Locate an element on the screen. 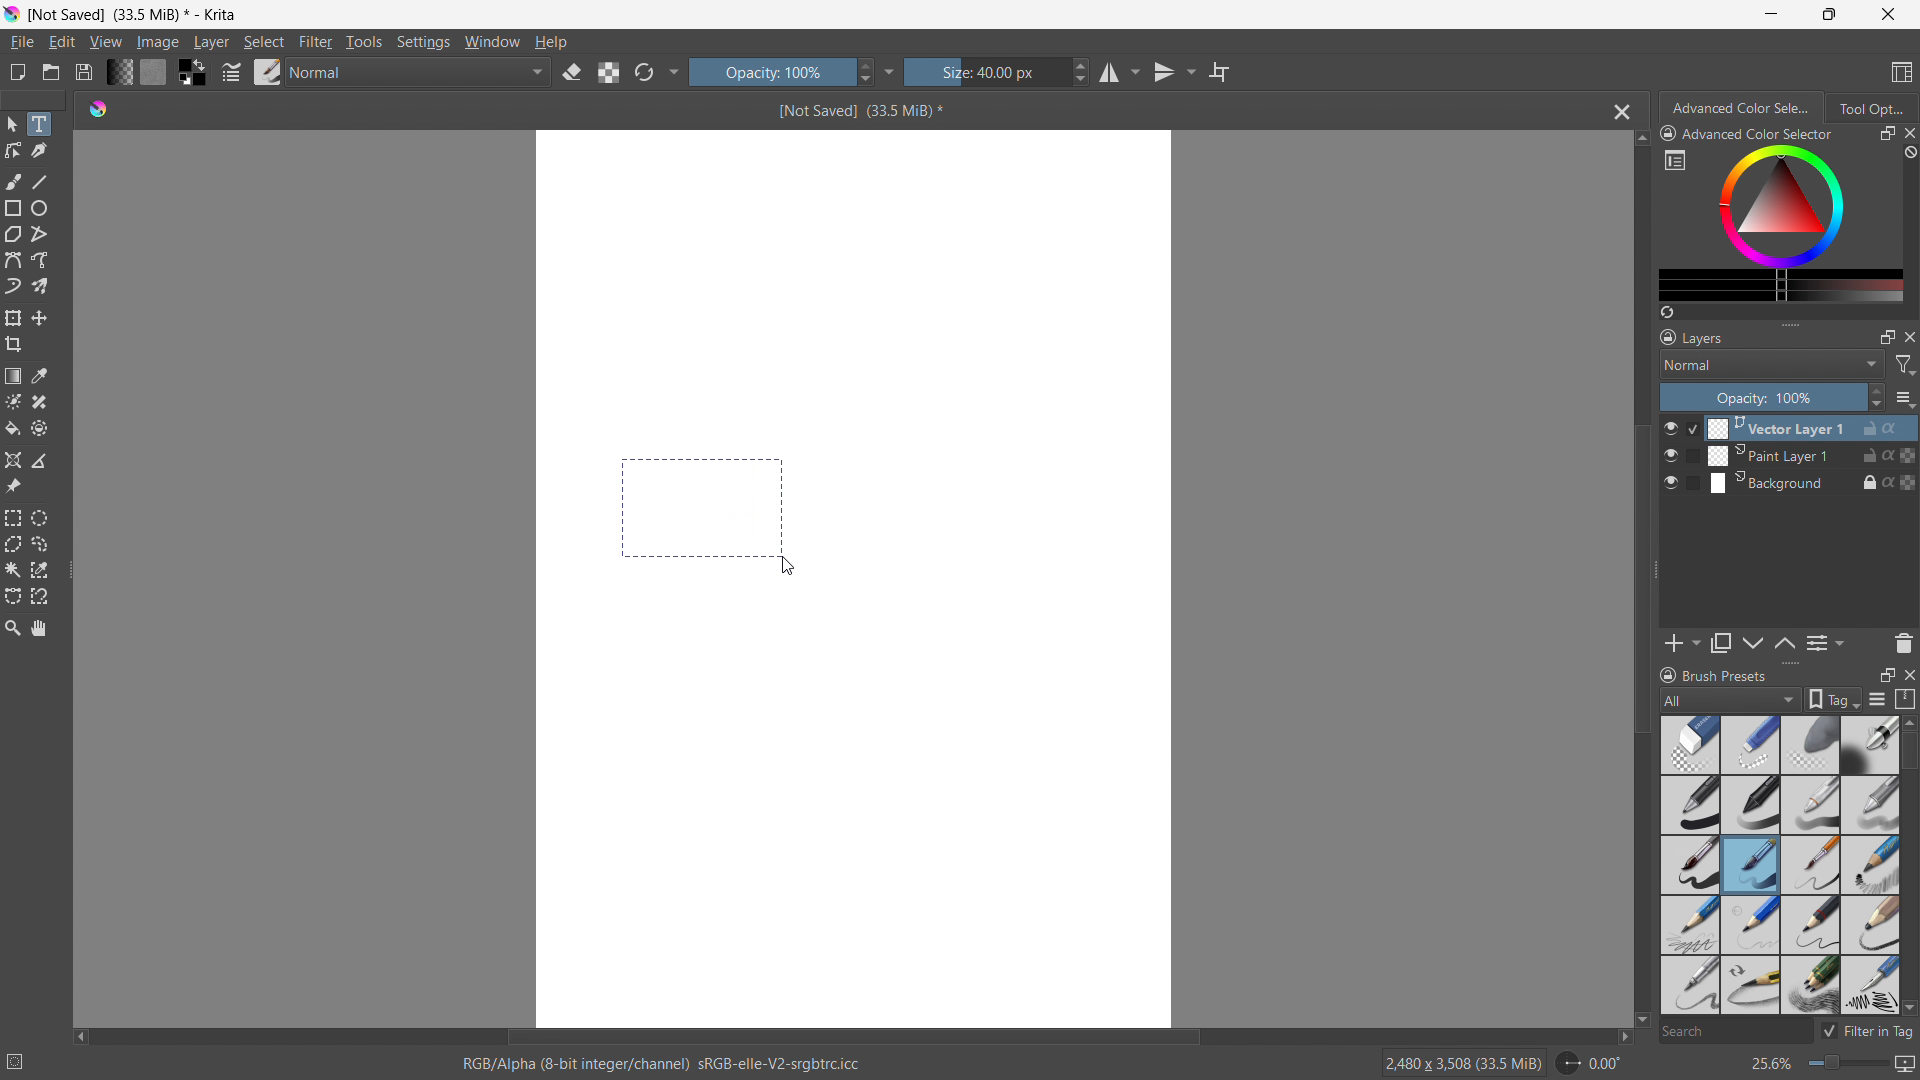 Image resolution: width=1920 pixels, height=1080 pixels. reload original preset is located at coordinates (644, 71).